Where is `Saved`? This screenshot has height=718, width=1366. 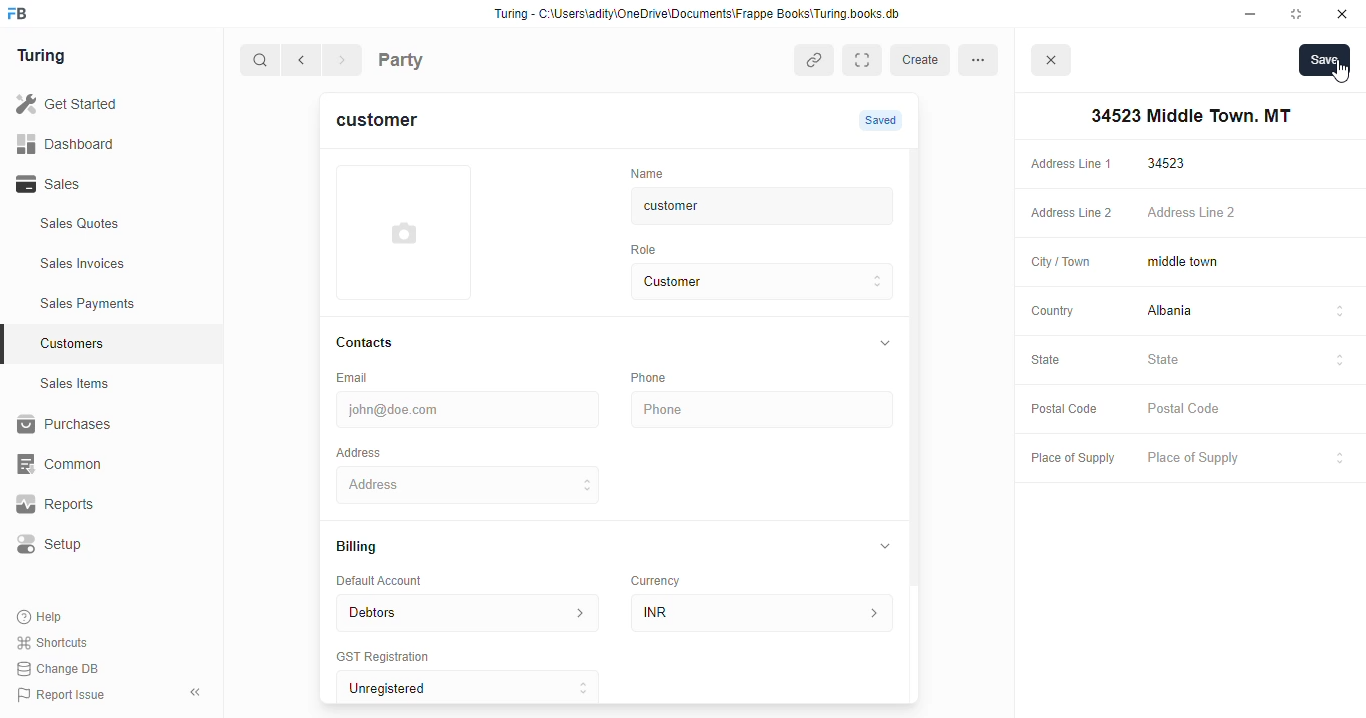
Saved is located at coordinates (883, 120).